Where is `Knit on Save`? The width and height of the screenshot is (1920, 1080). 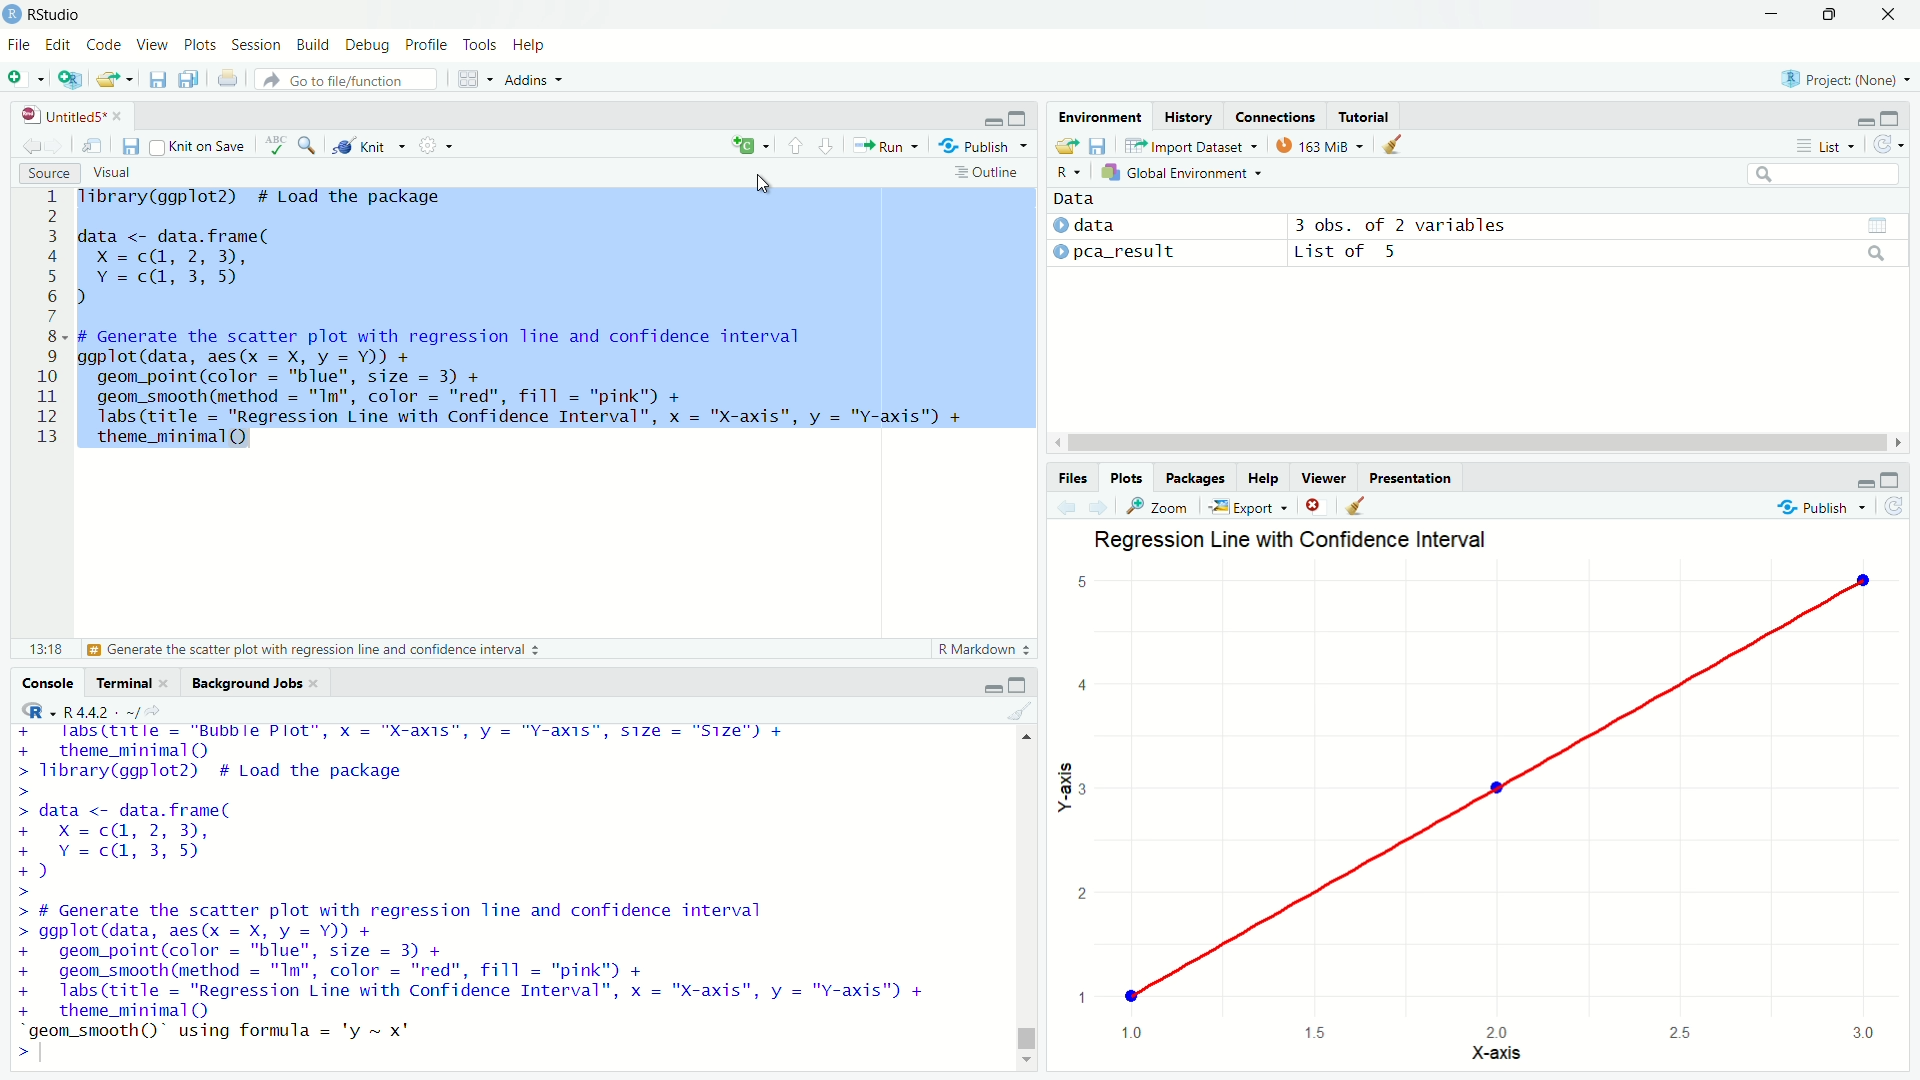
Knit on Save is located at coordinates (199, 145).